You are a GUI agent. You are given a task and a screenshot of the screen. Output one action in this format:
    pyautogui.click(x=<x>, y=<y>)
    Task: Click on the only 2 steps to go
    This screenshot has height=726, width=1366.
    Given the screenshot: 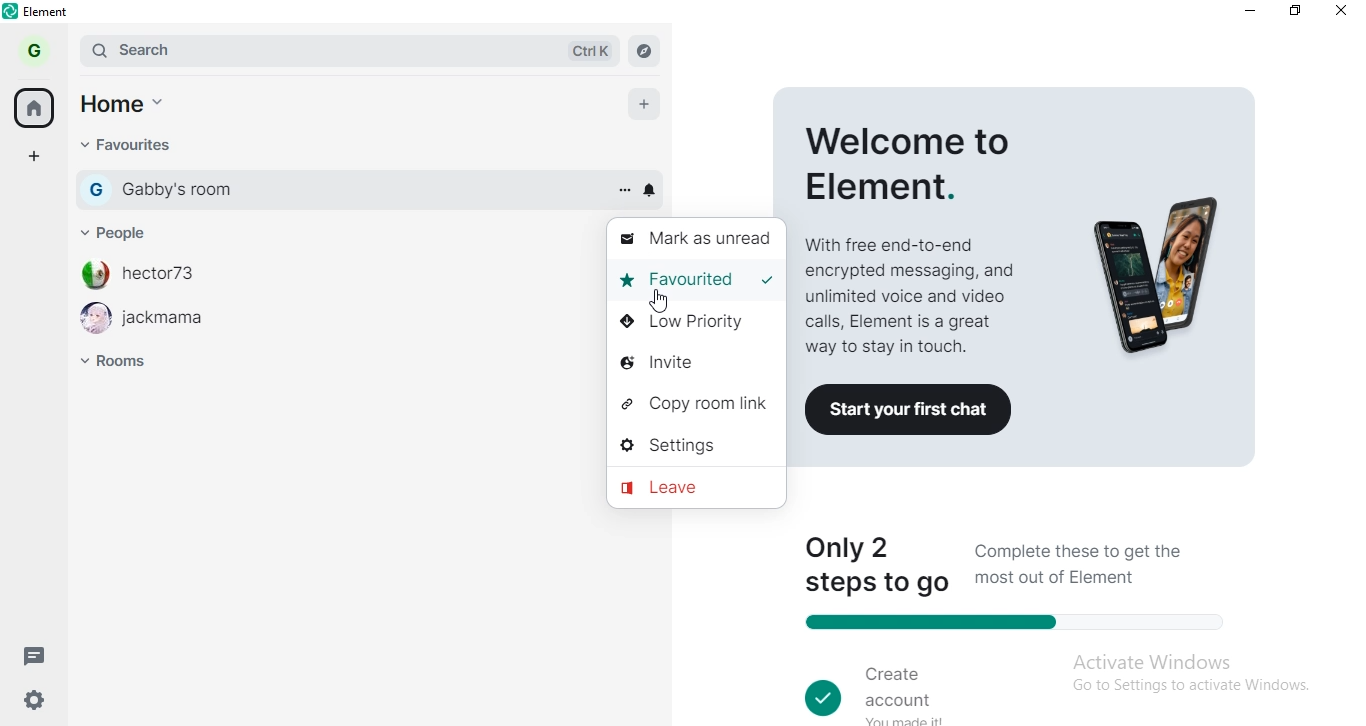 What is the action you would take?
    pyautogui.click(x=879, y=560)
    